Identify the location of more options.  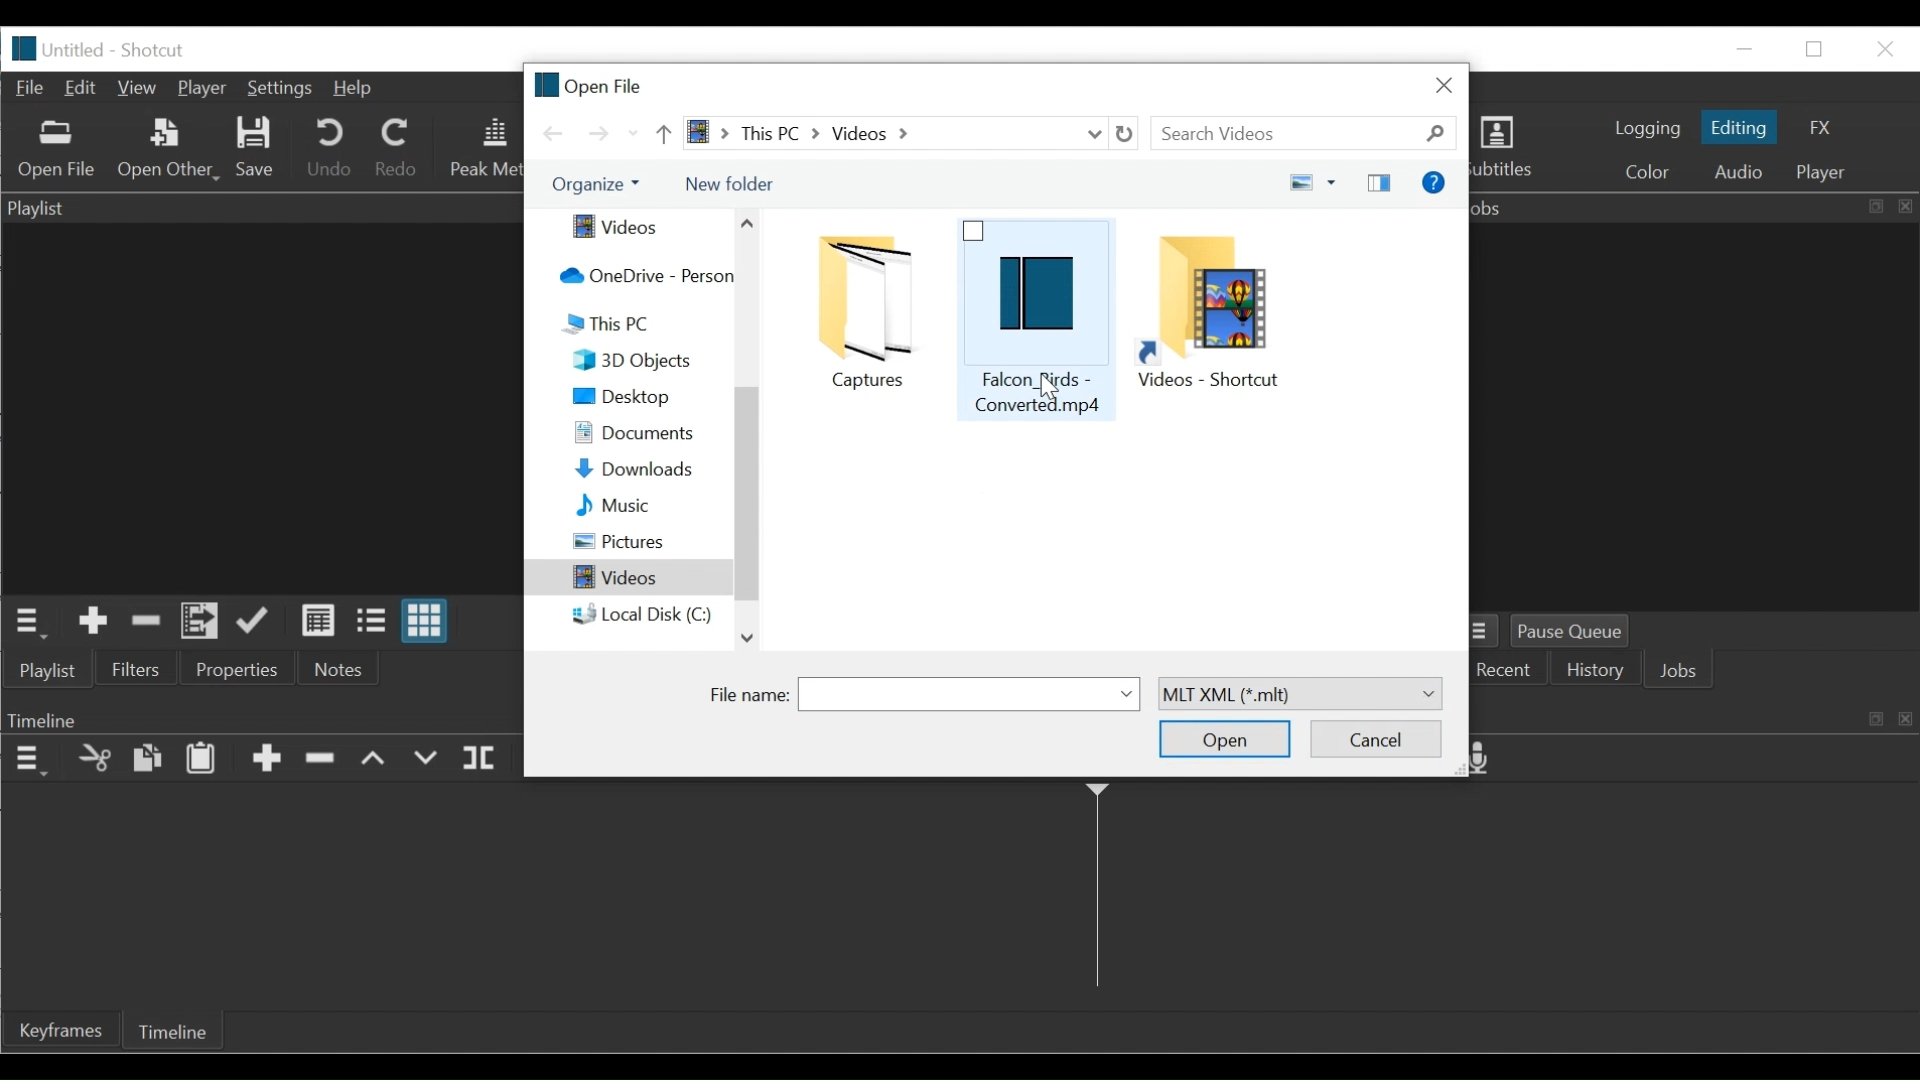
(1334, 181).